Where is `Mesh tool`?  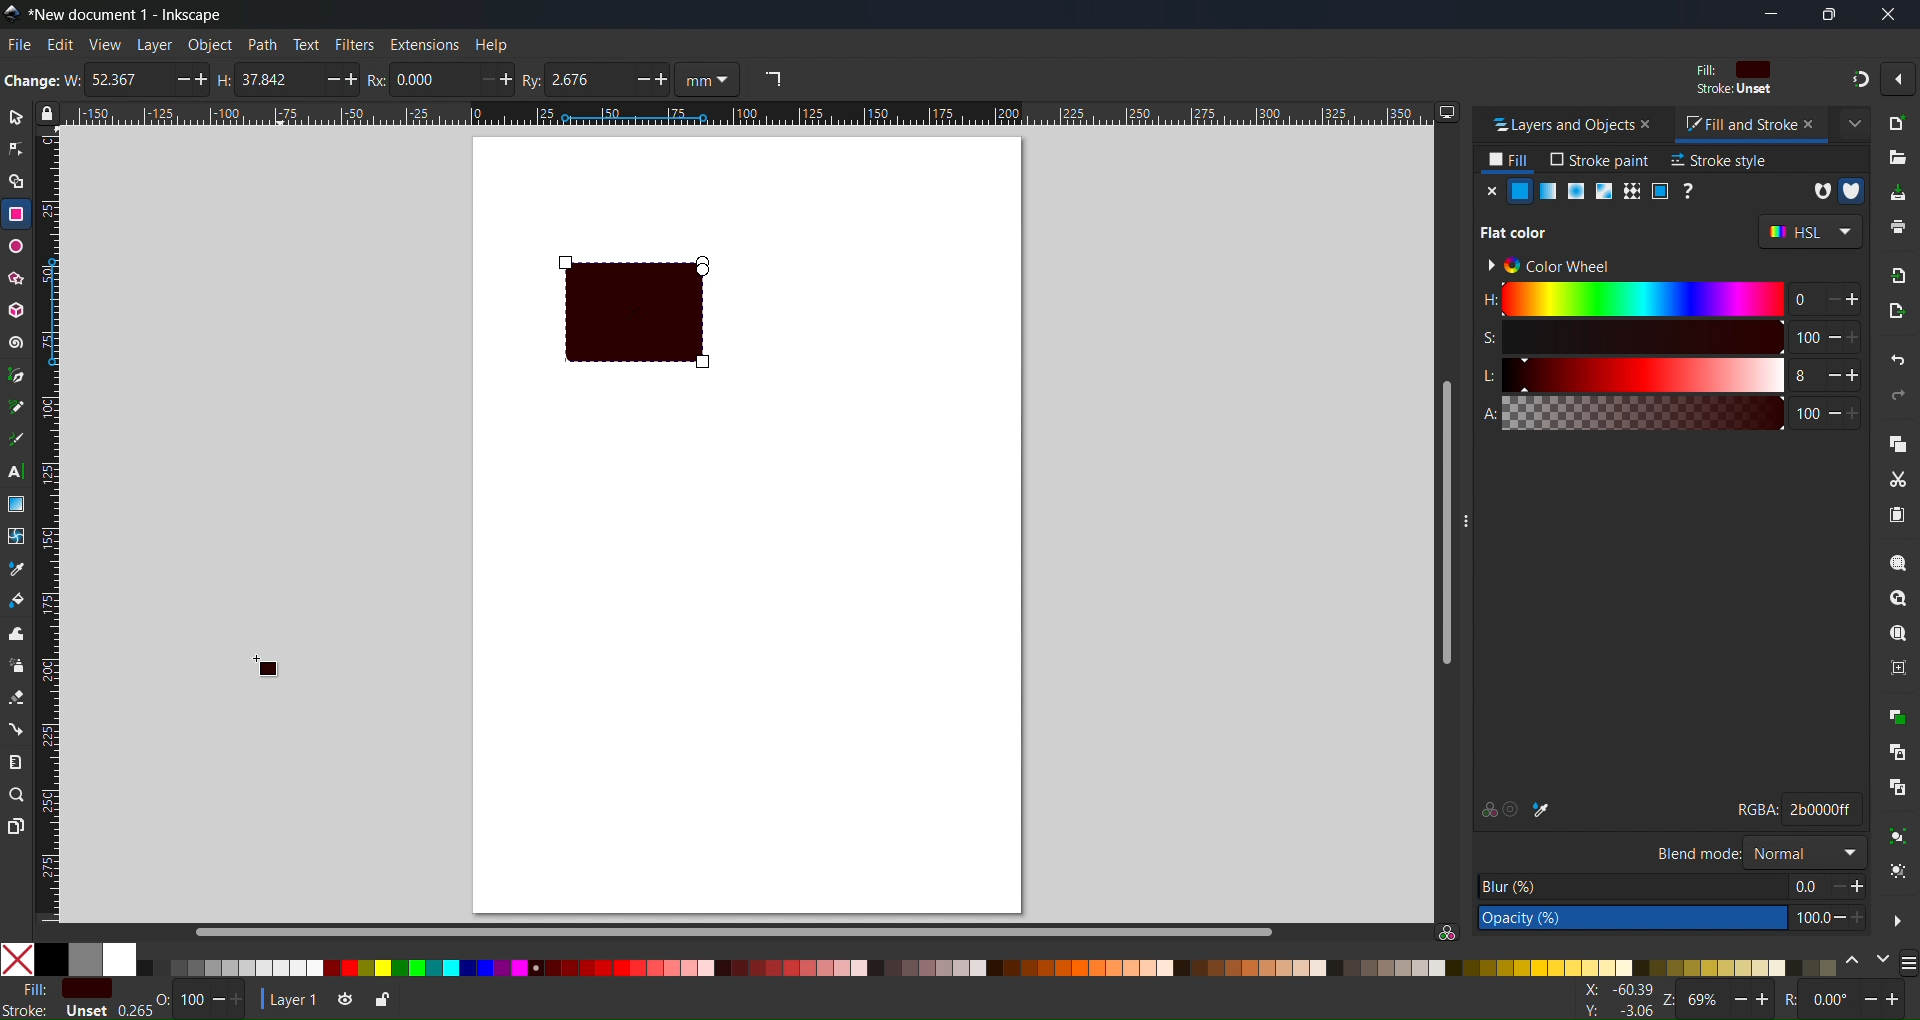
Mesh tool is located at coordinates (17, 536).